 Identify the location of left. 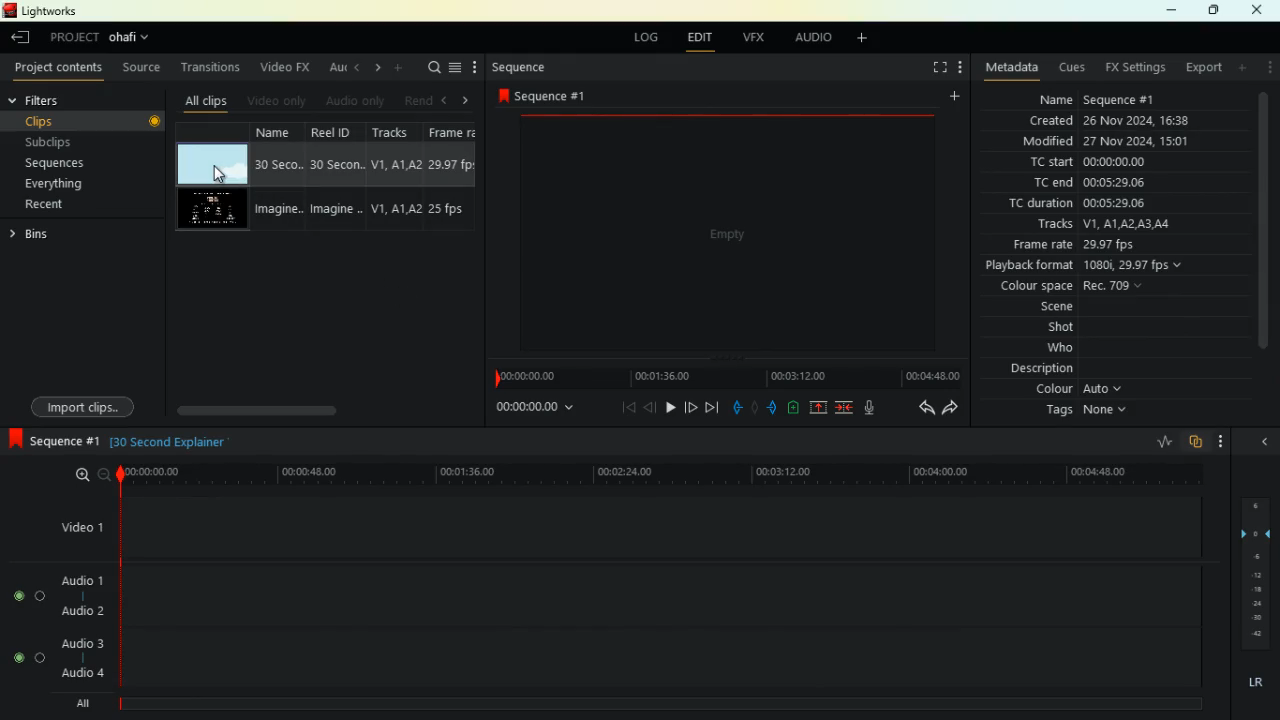
(447, 100).